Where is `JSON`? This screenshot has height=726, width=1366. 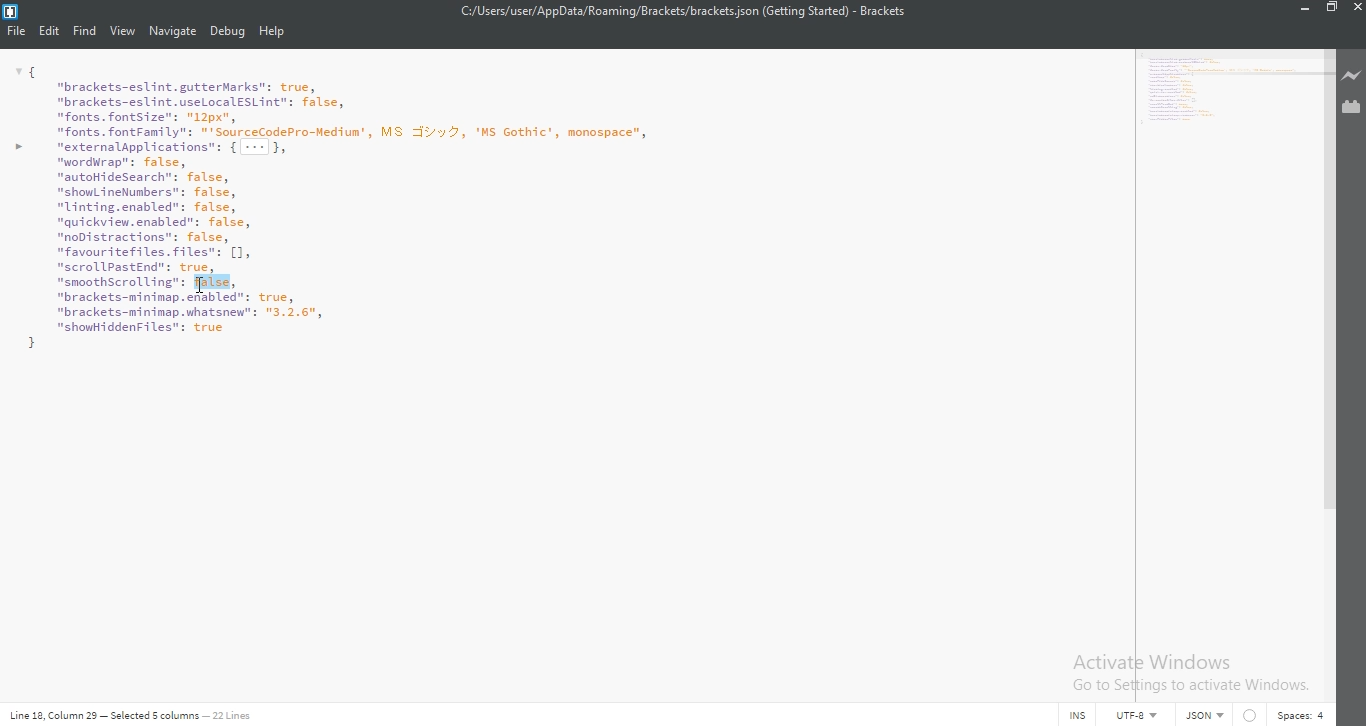
JSON is located at coordinates (1202, 716).